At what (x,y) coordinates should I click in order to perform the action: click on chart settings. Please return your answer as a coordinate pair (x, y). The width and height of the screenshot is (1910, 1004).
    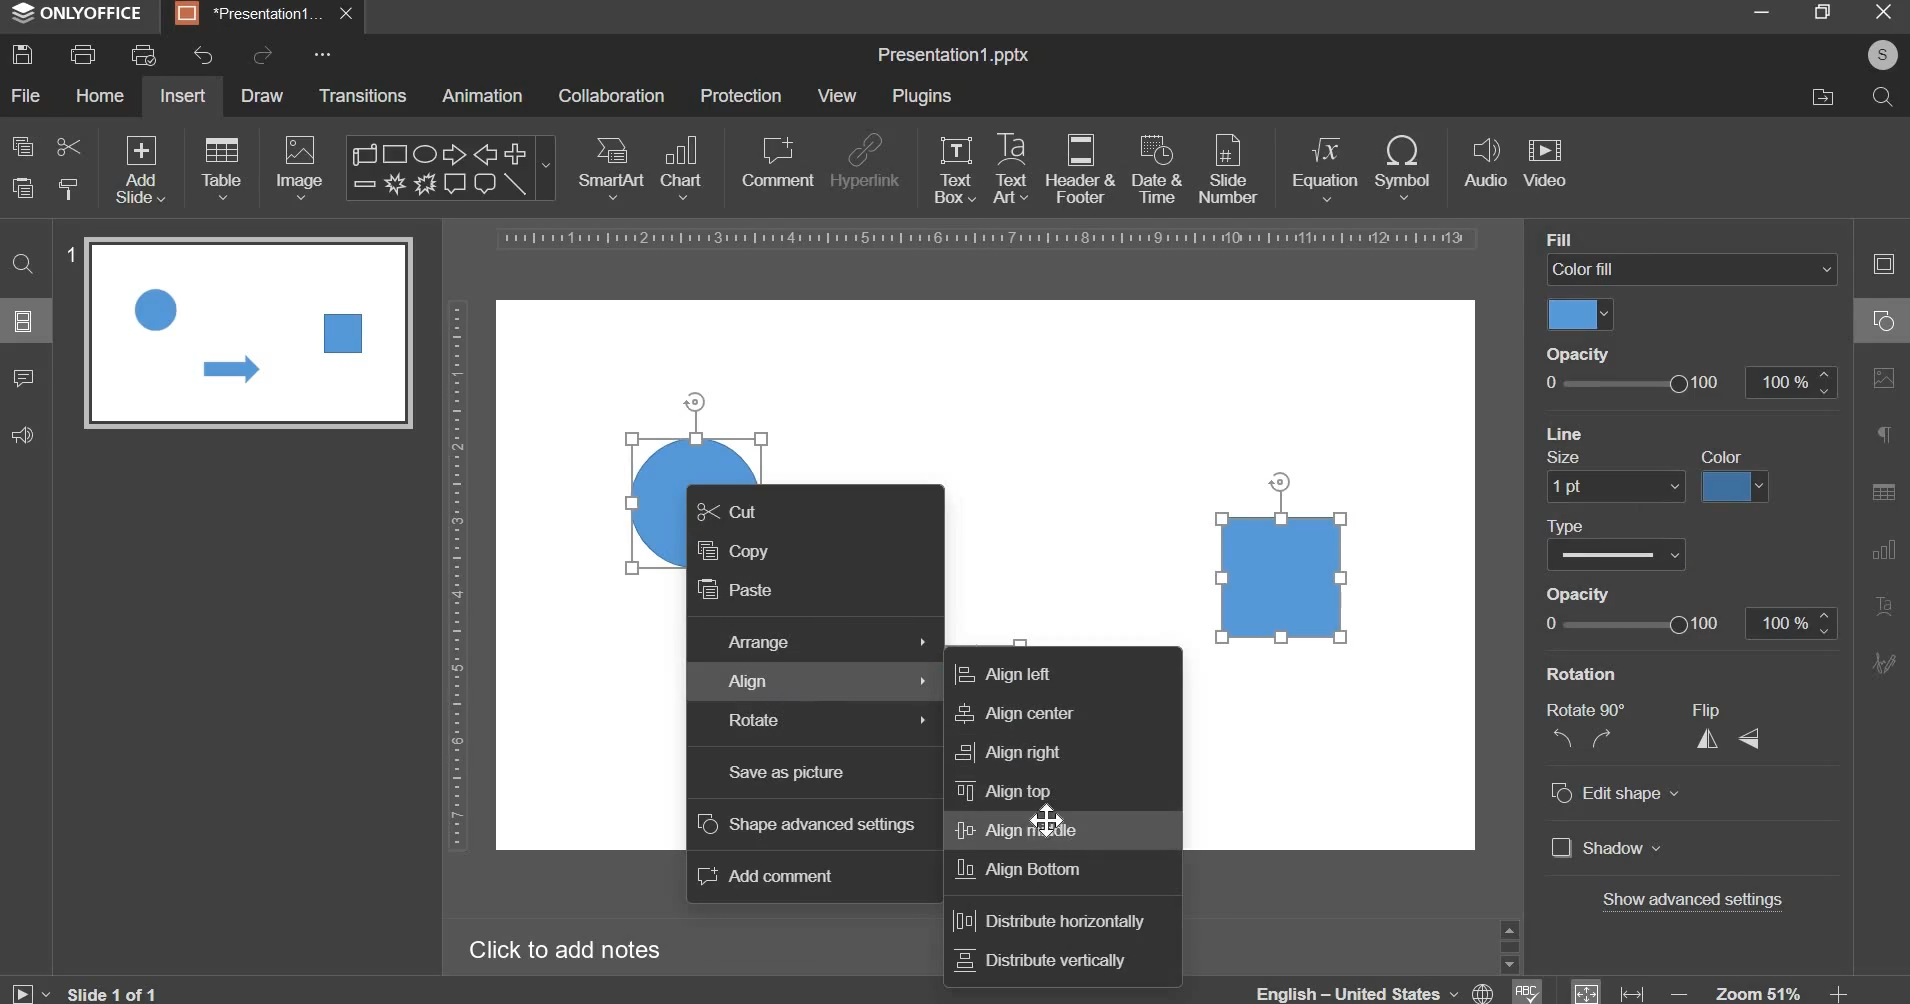
    Looking at the image, I should click on (1879, 549).